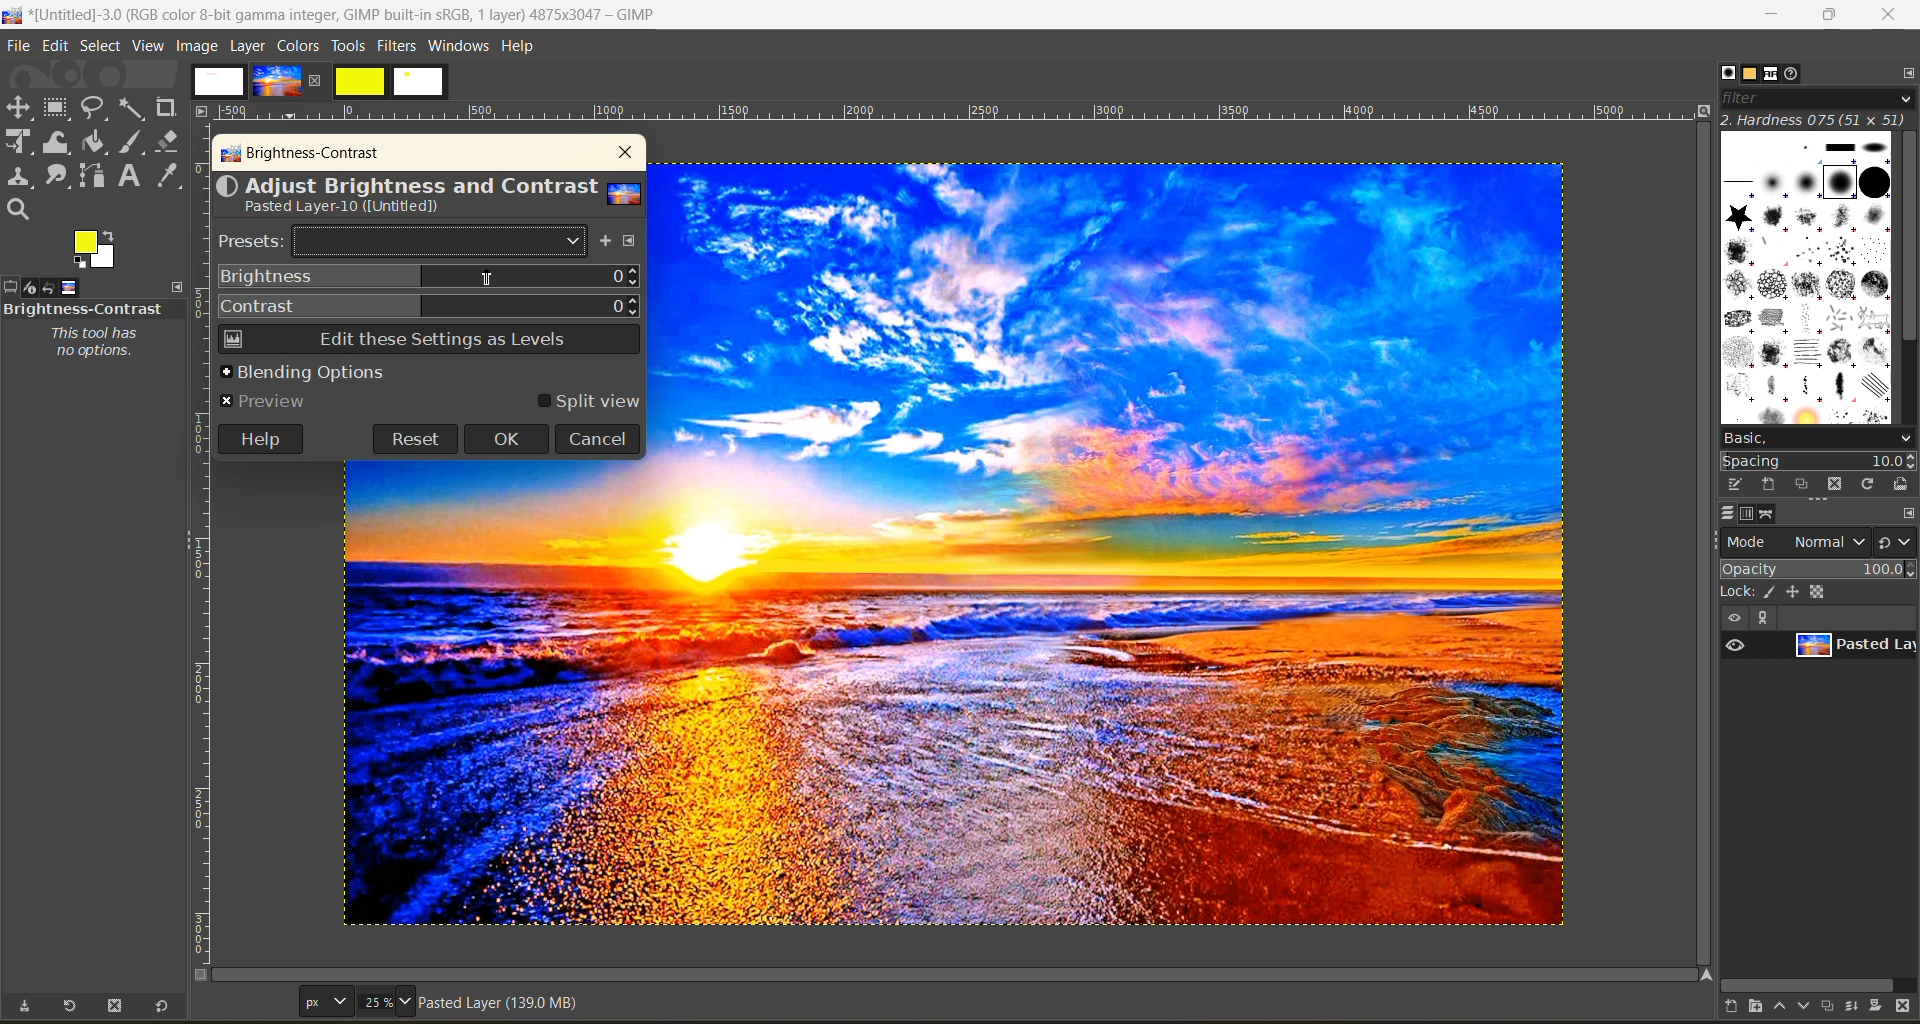  Describe the element at coordinates (1769, 15) in the screenshot. I see `minimize` at that location.